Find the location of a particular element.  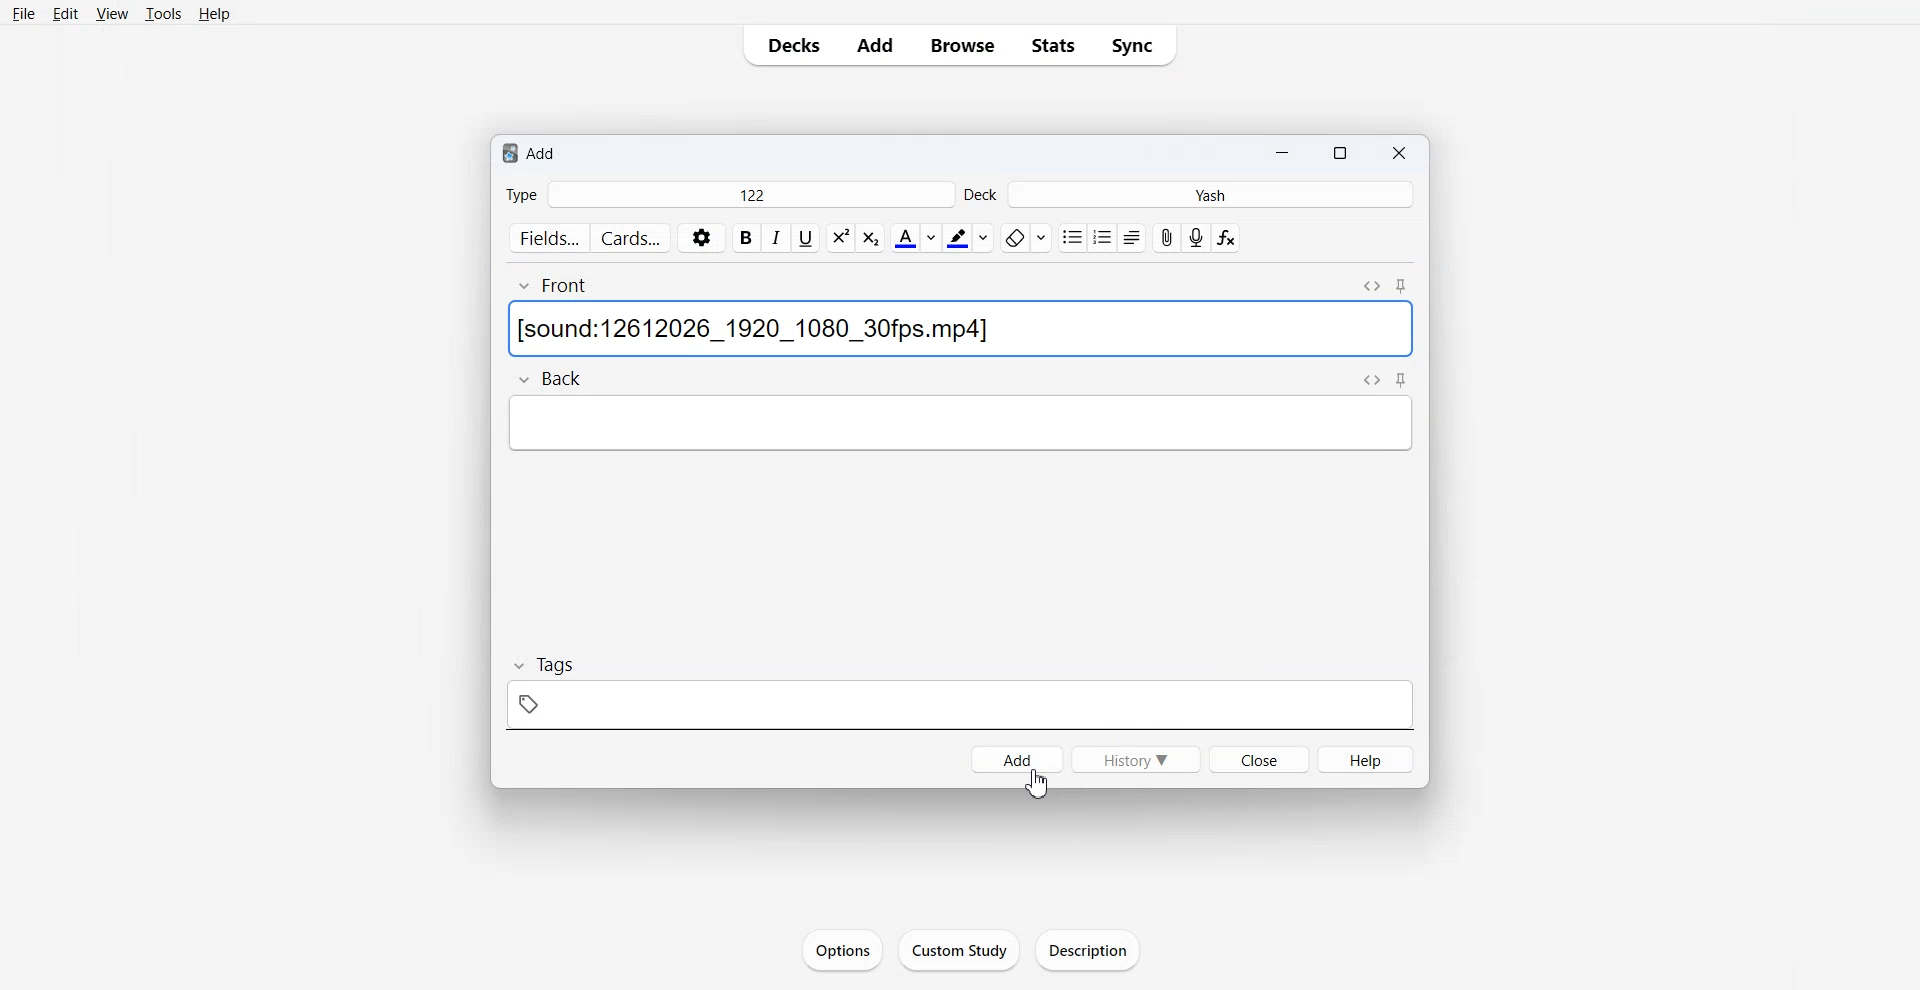

Superscript is located at coordinates (872, 239).